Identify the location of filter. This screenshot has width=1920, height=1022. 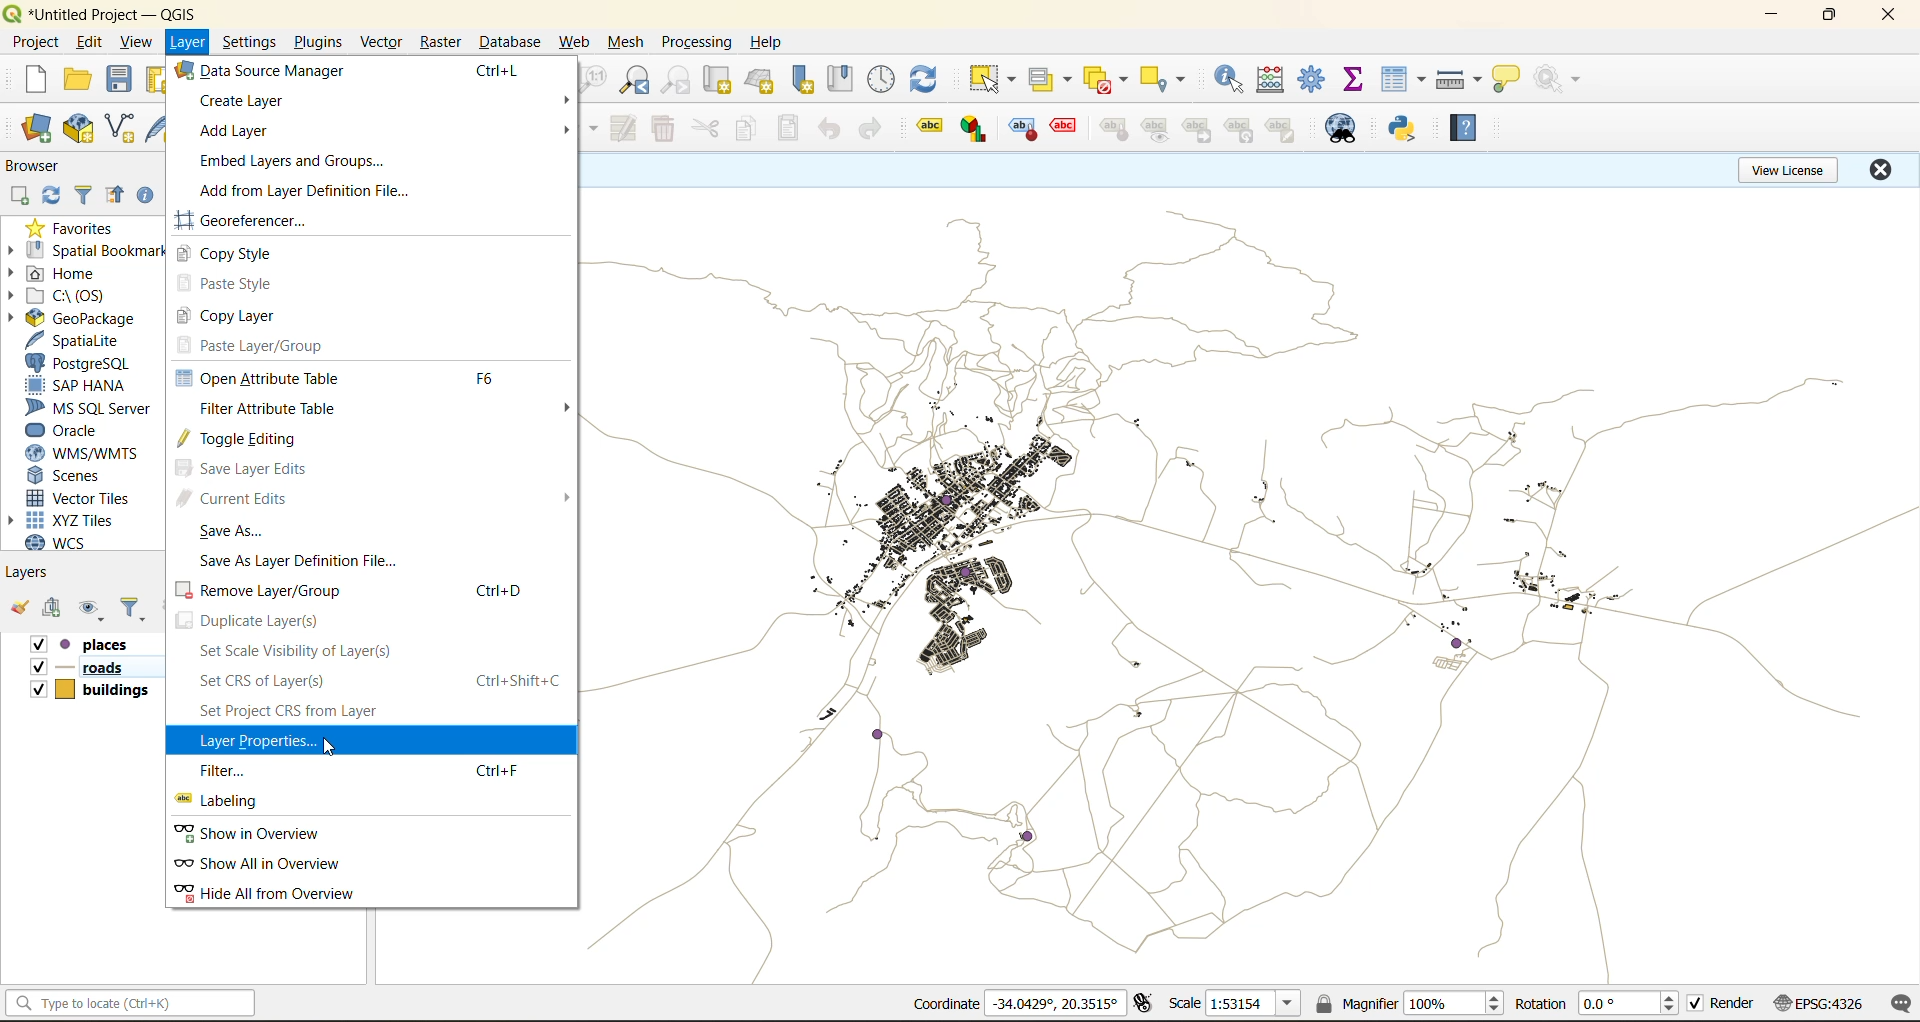
(133, 610).